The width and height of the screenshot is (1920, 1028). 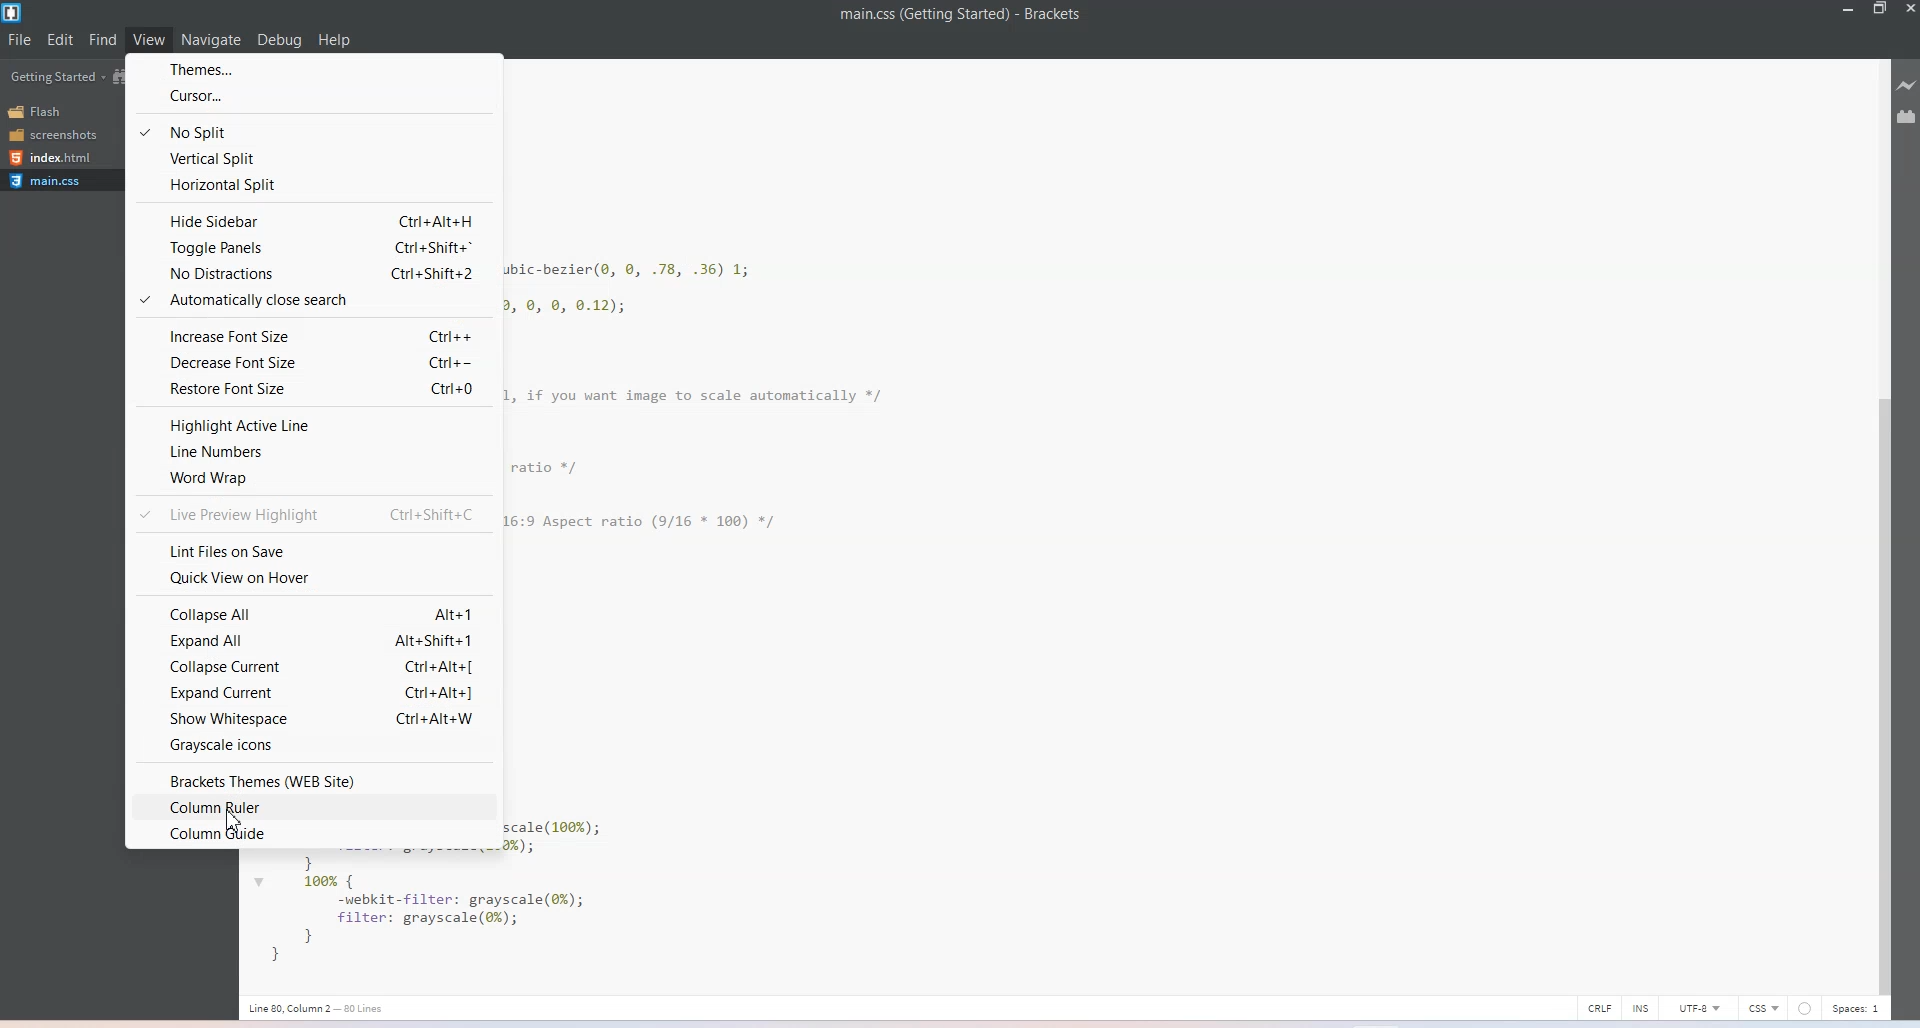 What do you see at coordinates (1857, 1009) in the screenshot?
I see `Spaces` at bounding box center [1857, 1009].